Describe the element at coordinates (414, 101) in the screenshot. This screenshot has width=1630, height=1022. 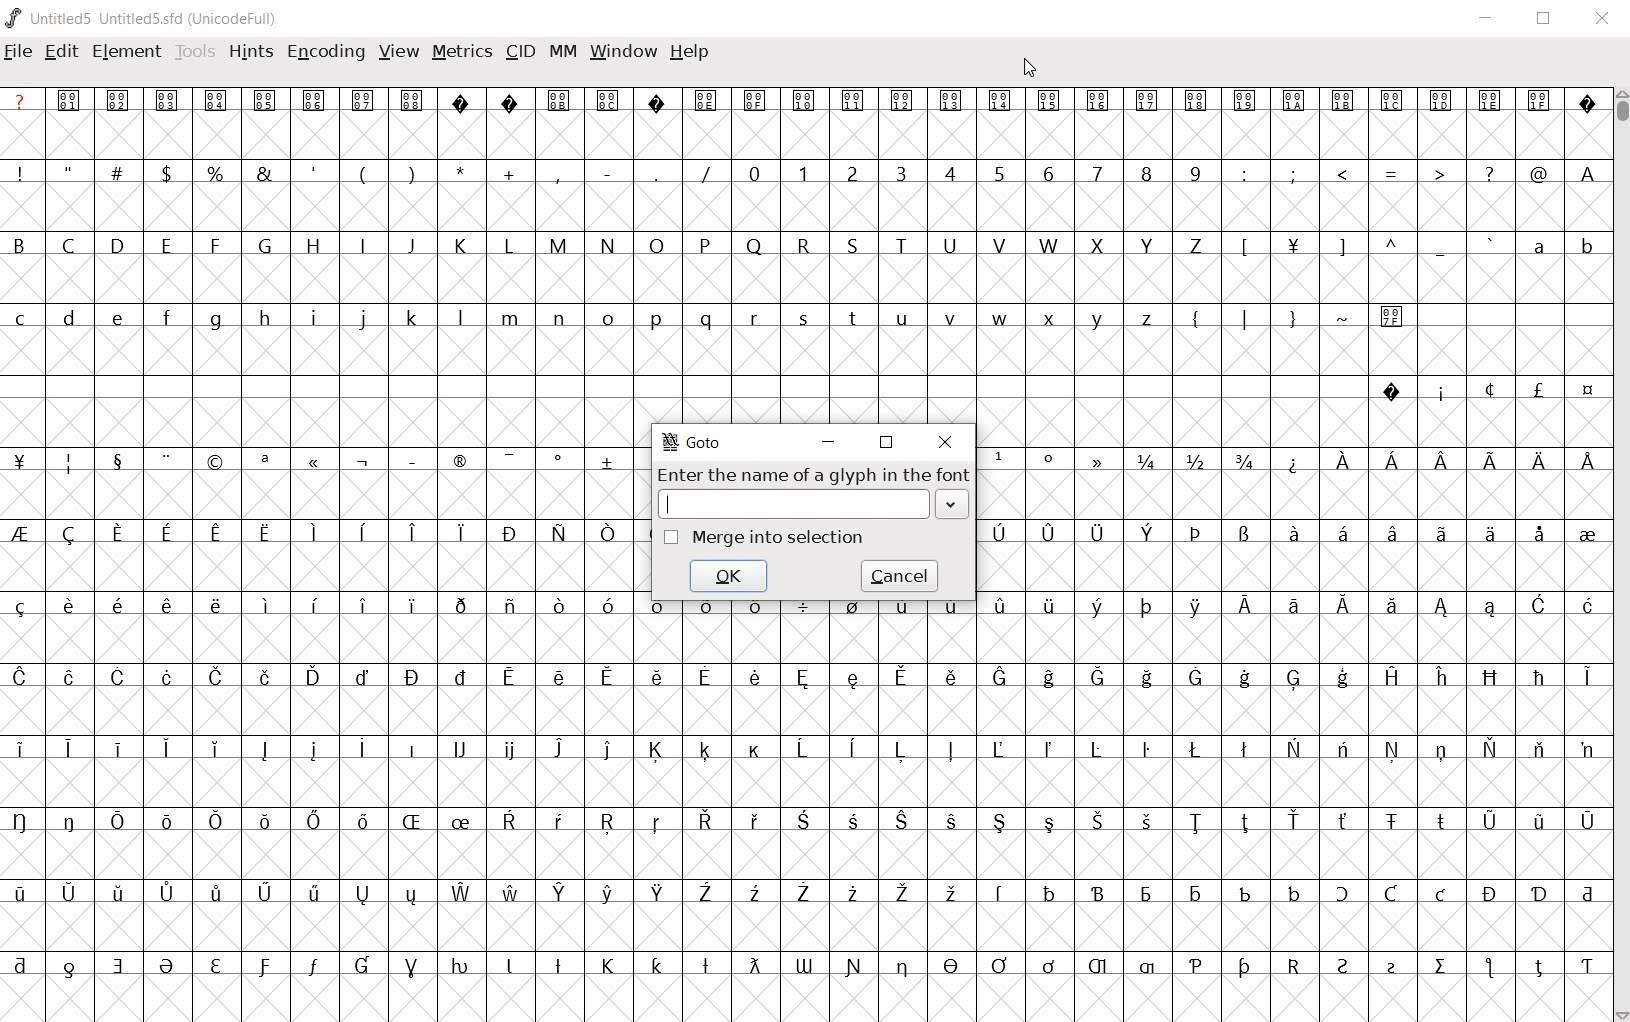
I see `` at that location.